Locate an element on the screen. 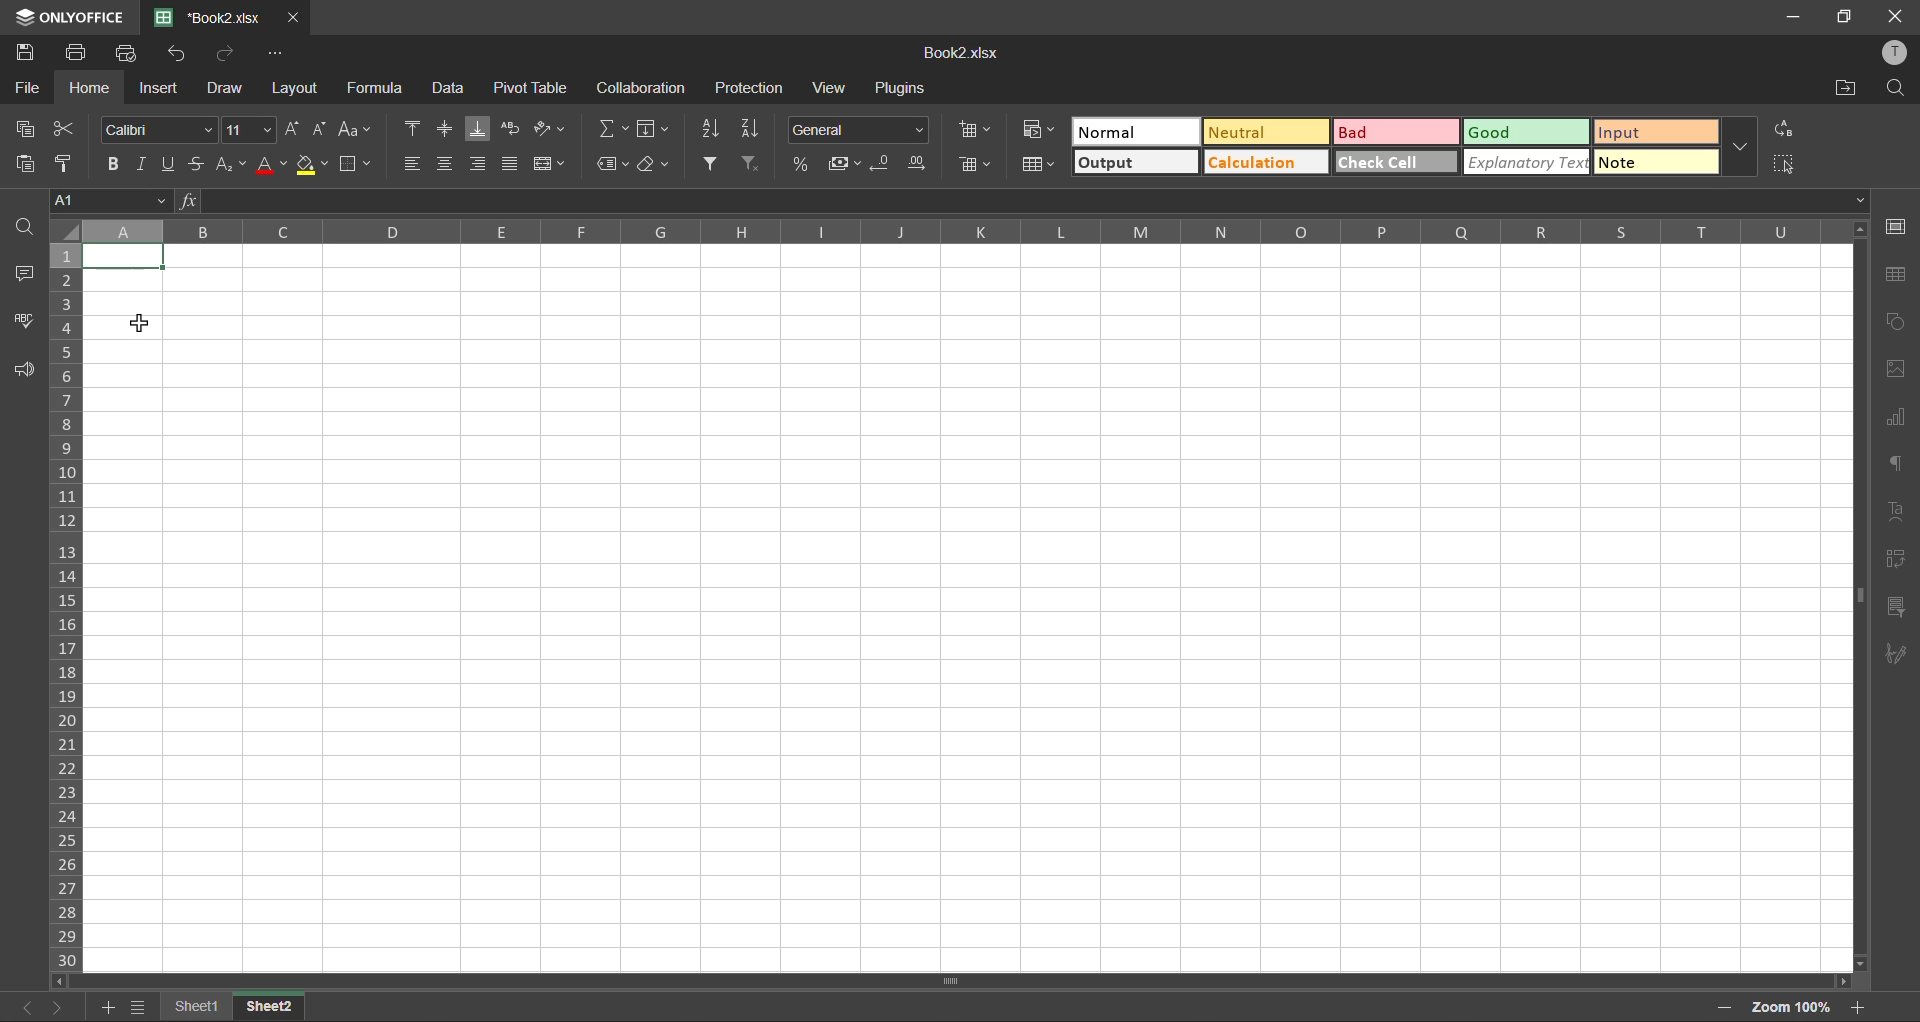 This screenshot has width=1920, height=1022. cell settings is located at coordinates (1898, 226).